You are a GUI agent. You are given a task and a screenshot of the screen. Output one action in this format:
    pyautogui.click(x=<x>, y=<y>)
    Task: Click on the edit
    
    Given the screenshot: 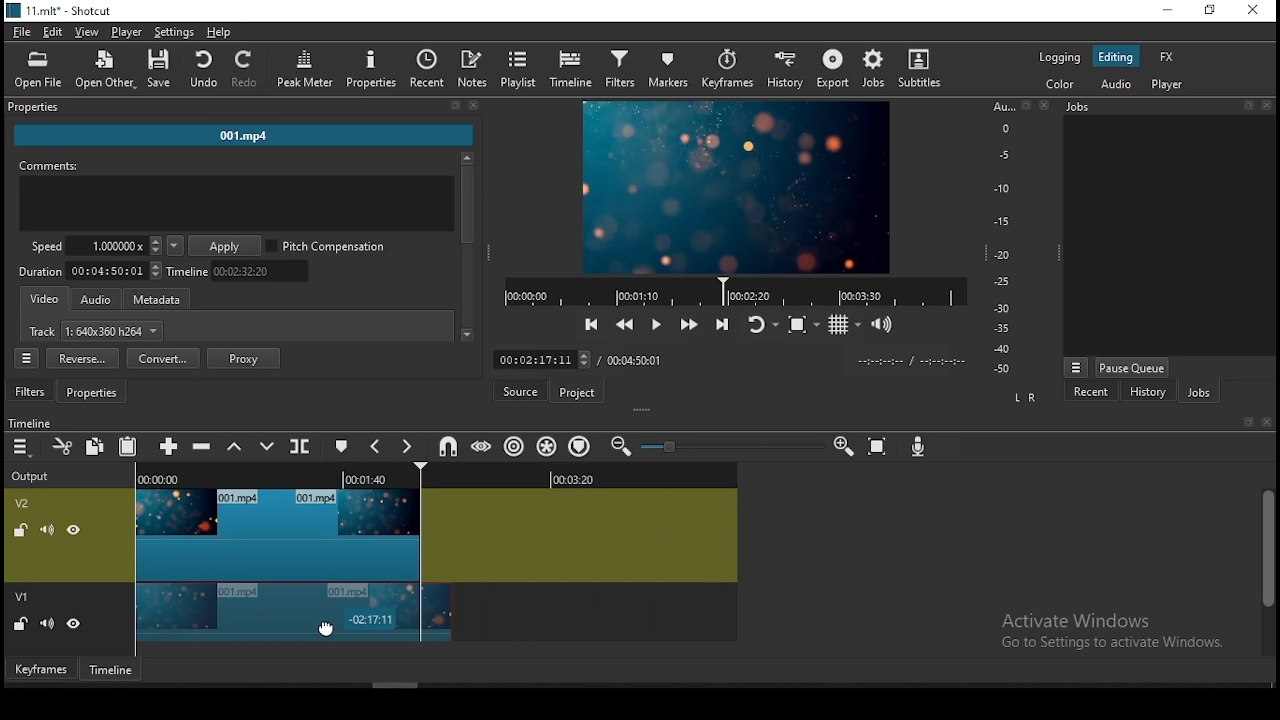 What is the action you would take?
    pyautogui.click(x=53, y=33)
    